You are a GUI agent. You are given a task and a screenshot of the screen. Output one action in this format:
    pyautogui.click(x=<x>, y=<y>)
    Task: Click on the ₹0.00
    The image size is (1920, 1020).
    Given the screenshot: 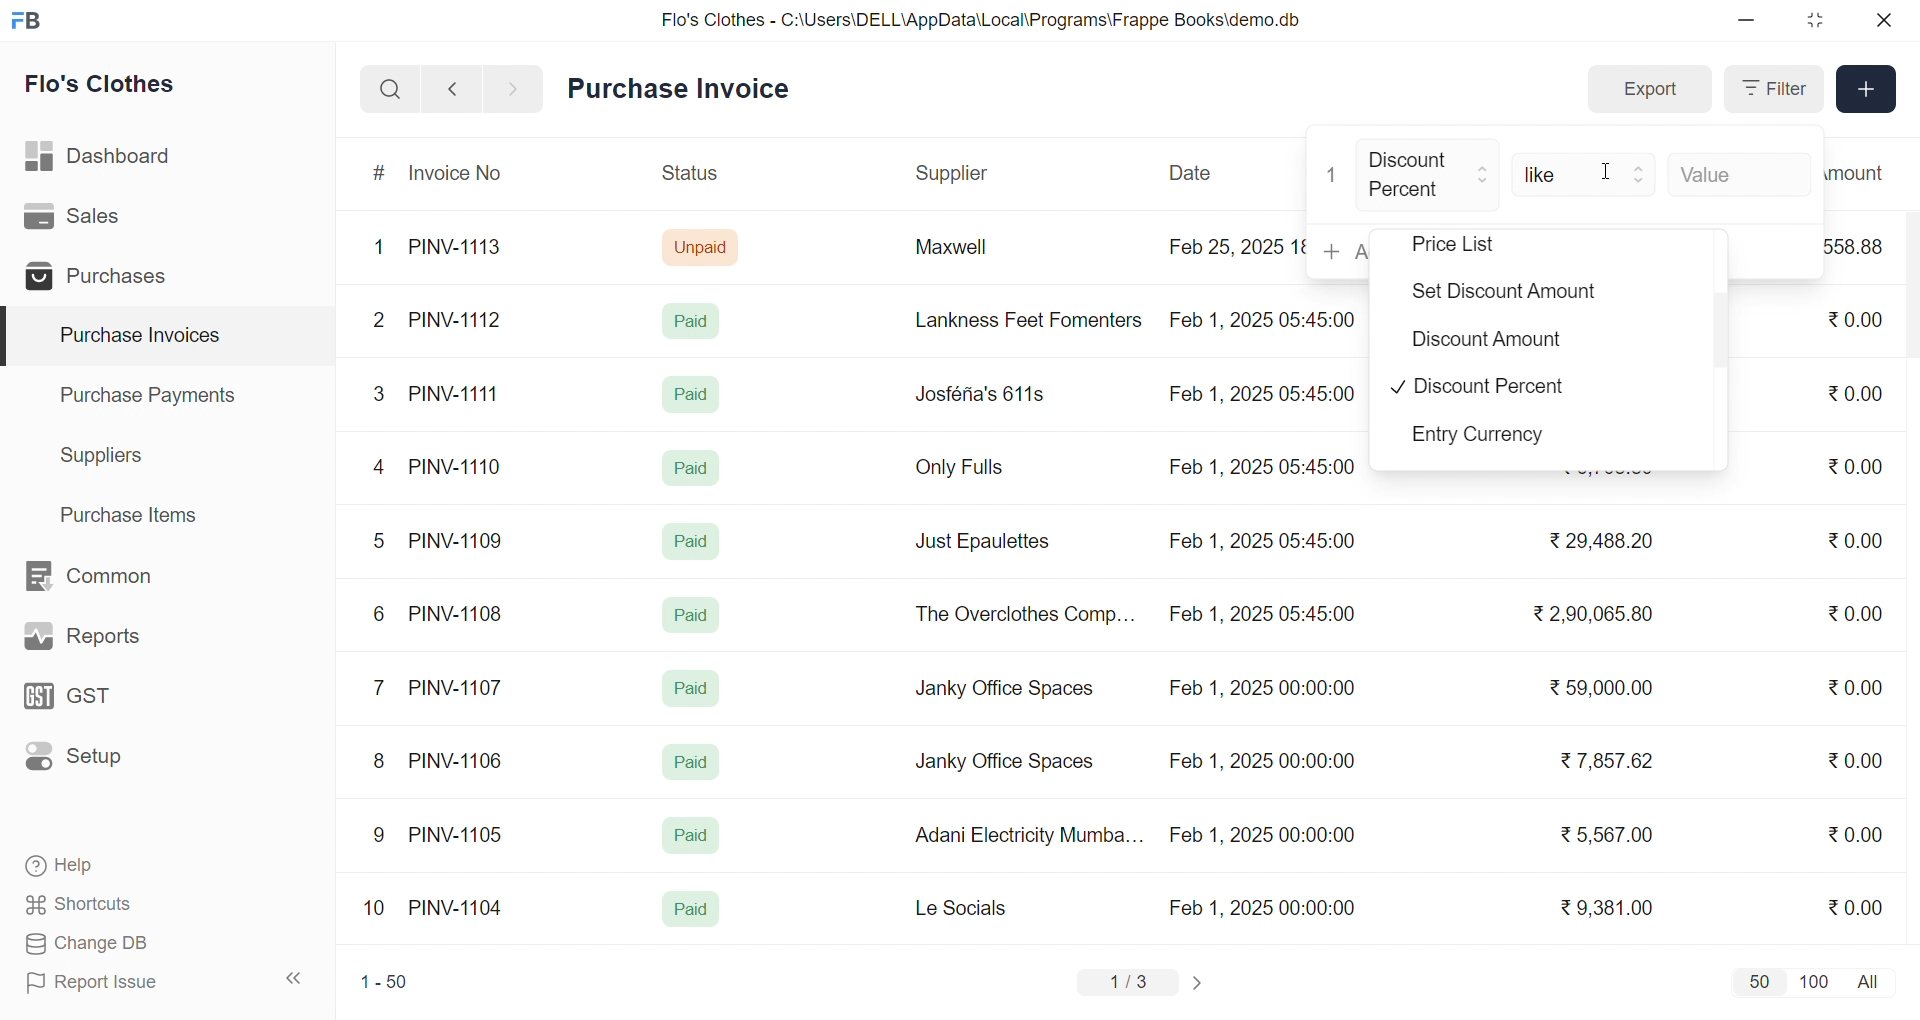 What is the action you would take?
    pyautogui.click(x=1855, y=906)
    